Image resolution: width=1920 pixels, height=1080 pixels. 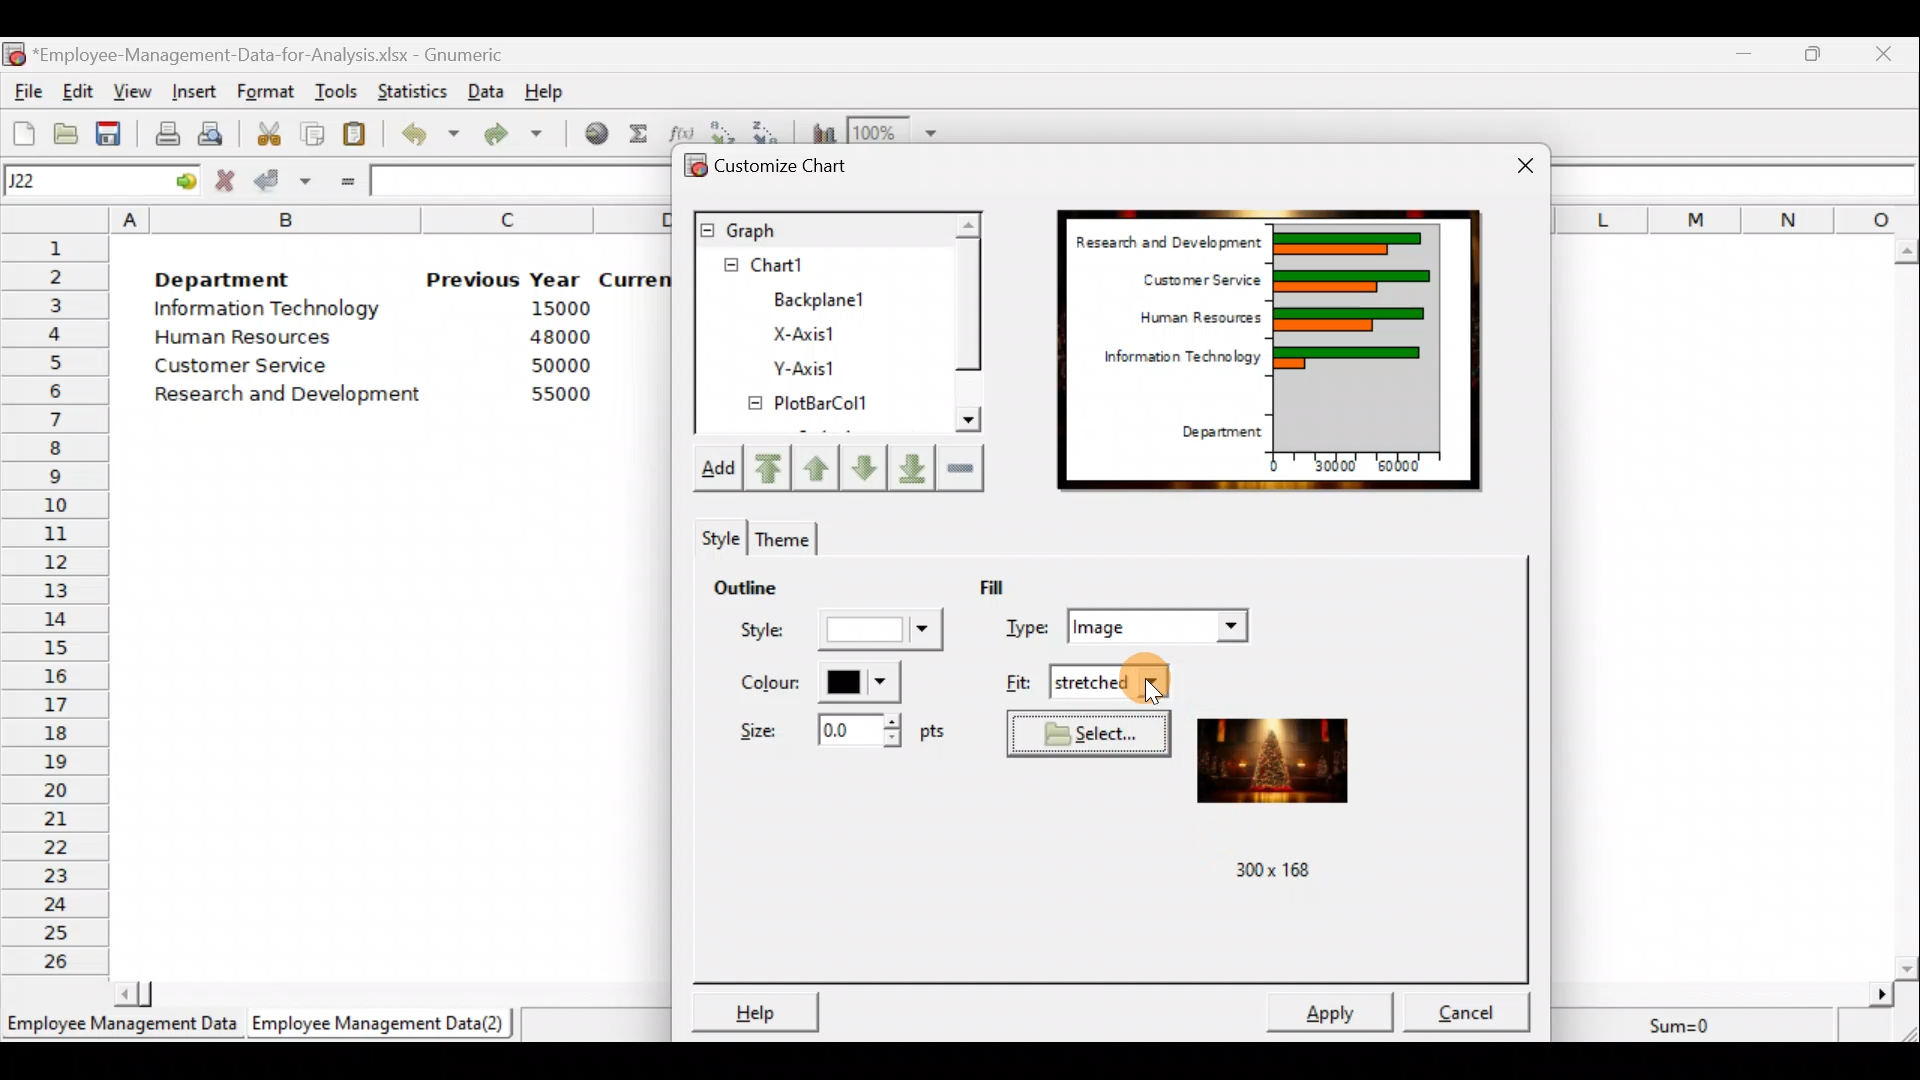 What do you see at coordinates (558, 396) in the screenshot?
I see `55000` at bounding box center [558, 396].